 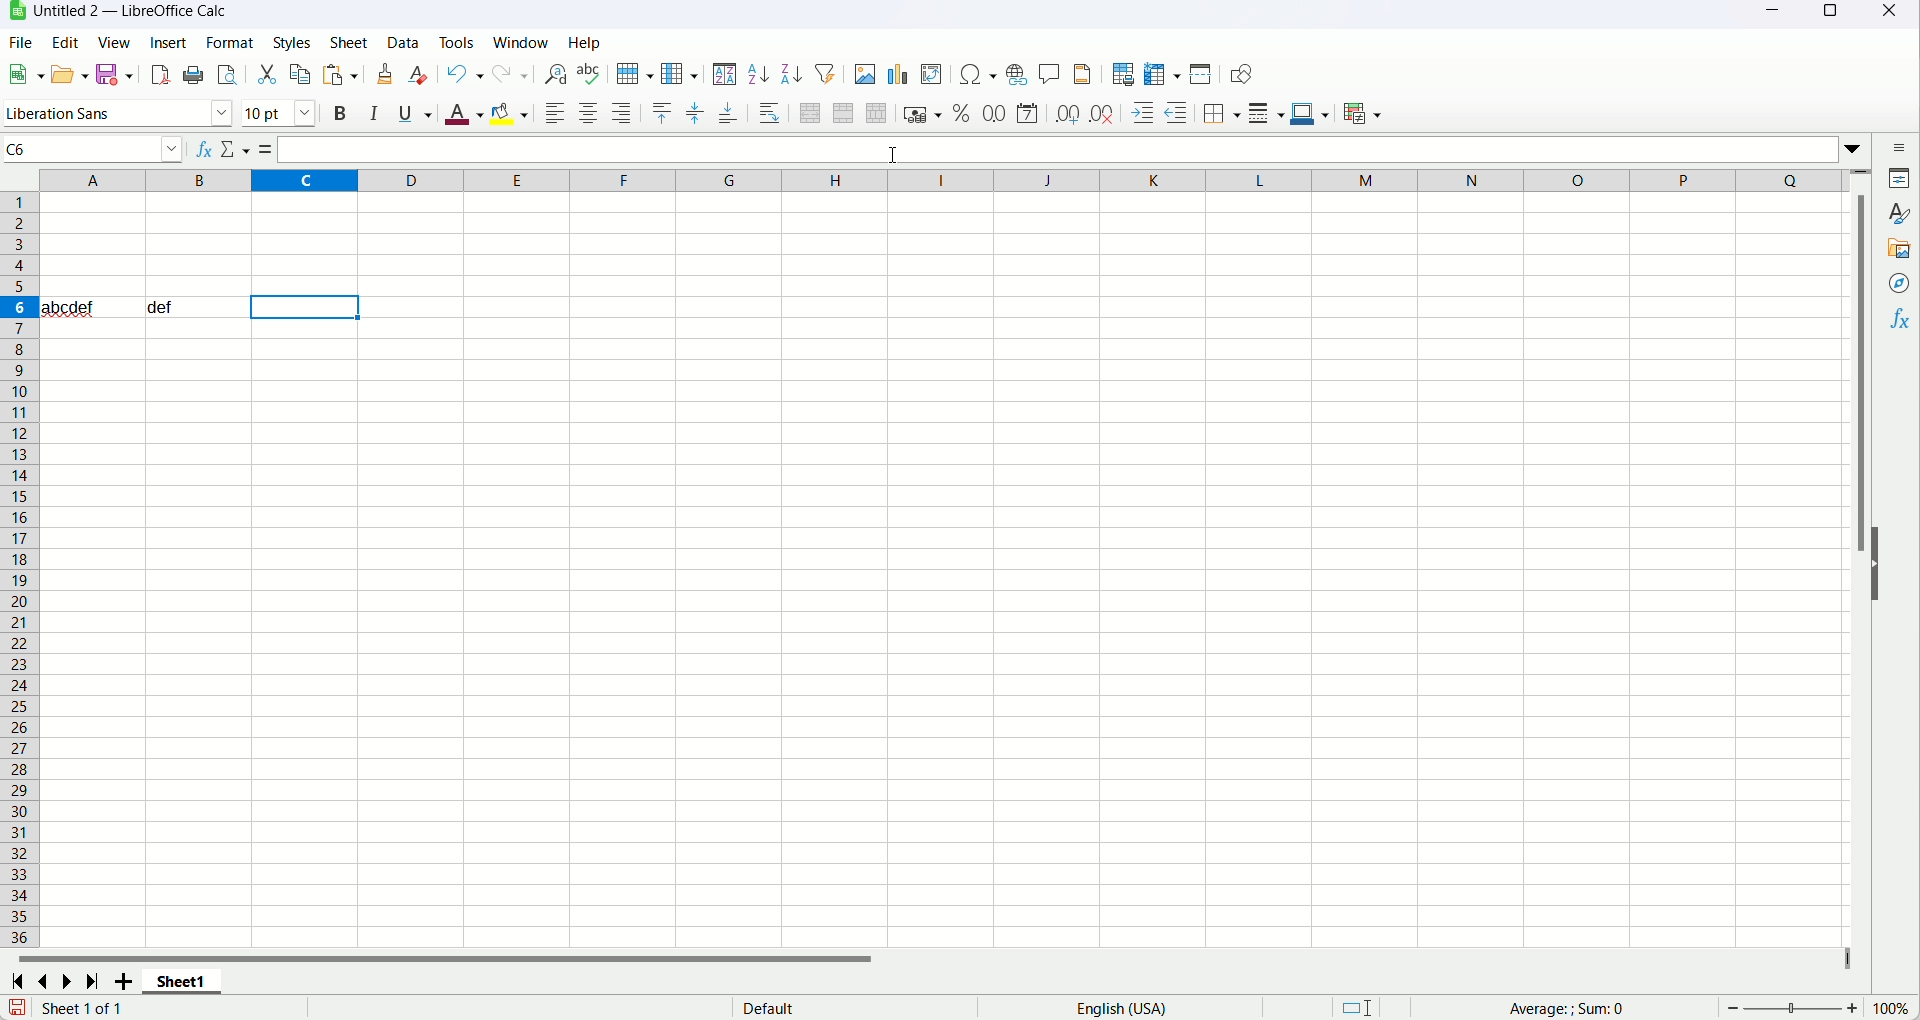 I want to click on print preview, so click(x=228, y=74).